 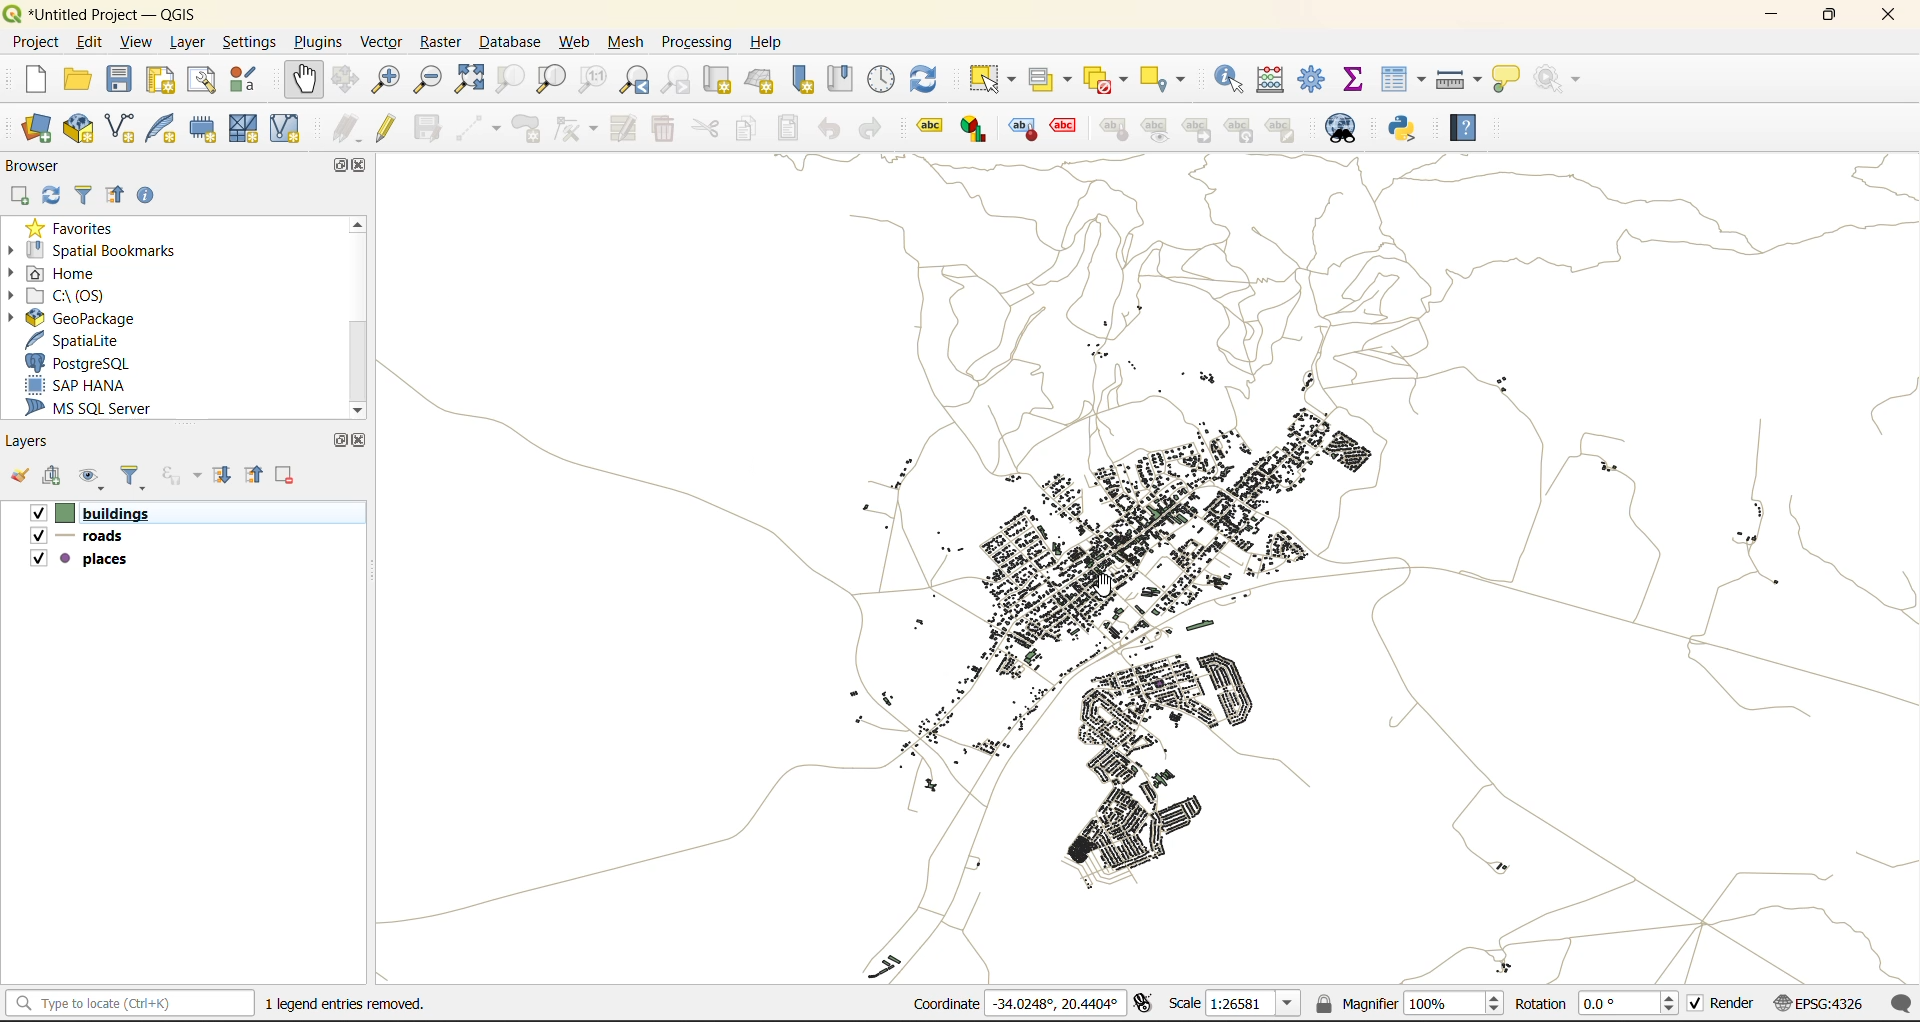 I want to click on web, so click(x=576, y=41).